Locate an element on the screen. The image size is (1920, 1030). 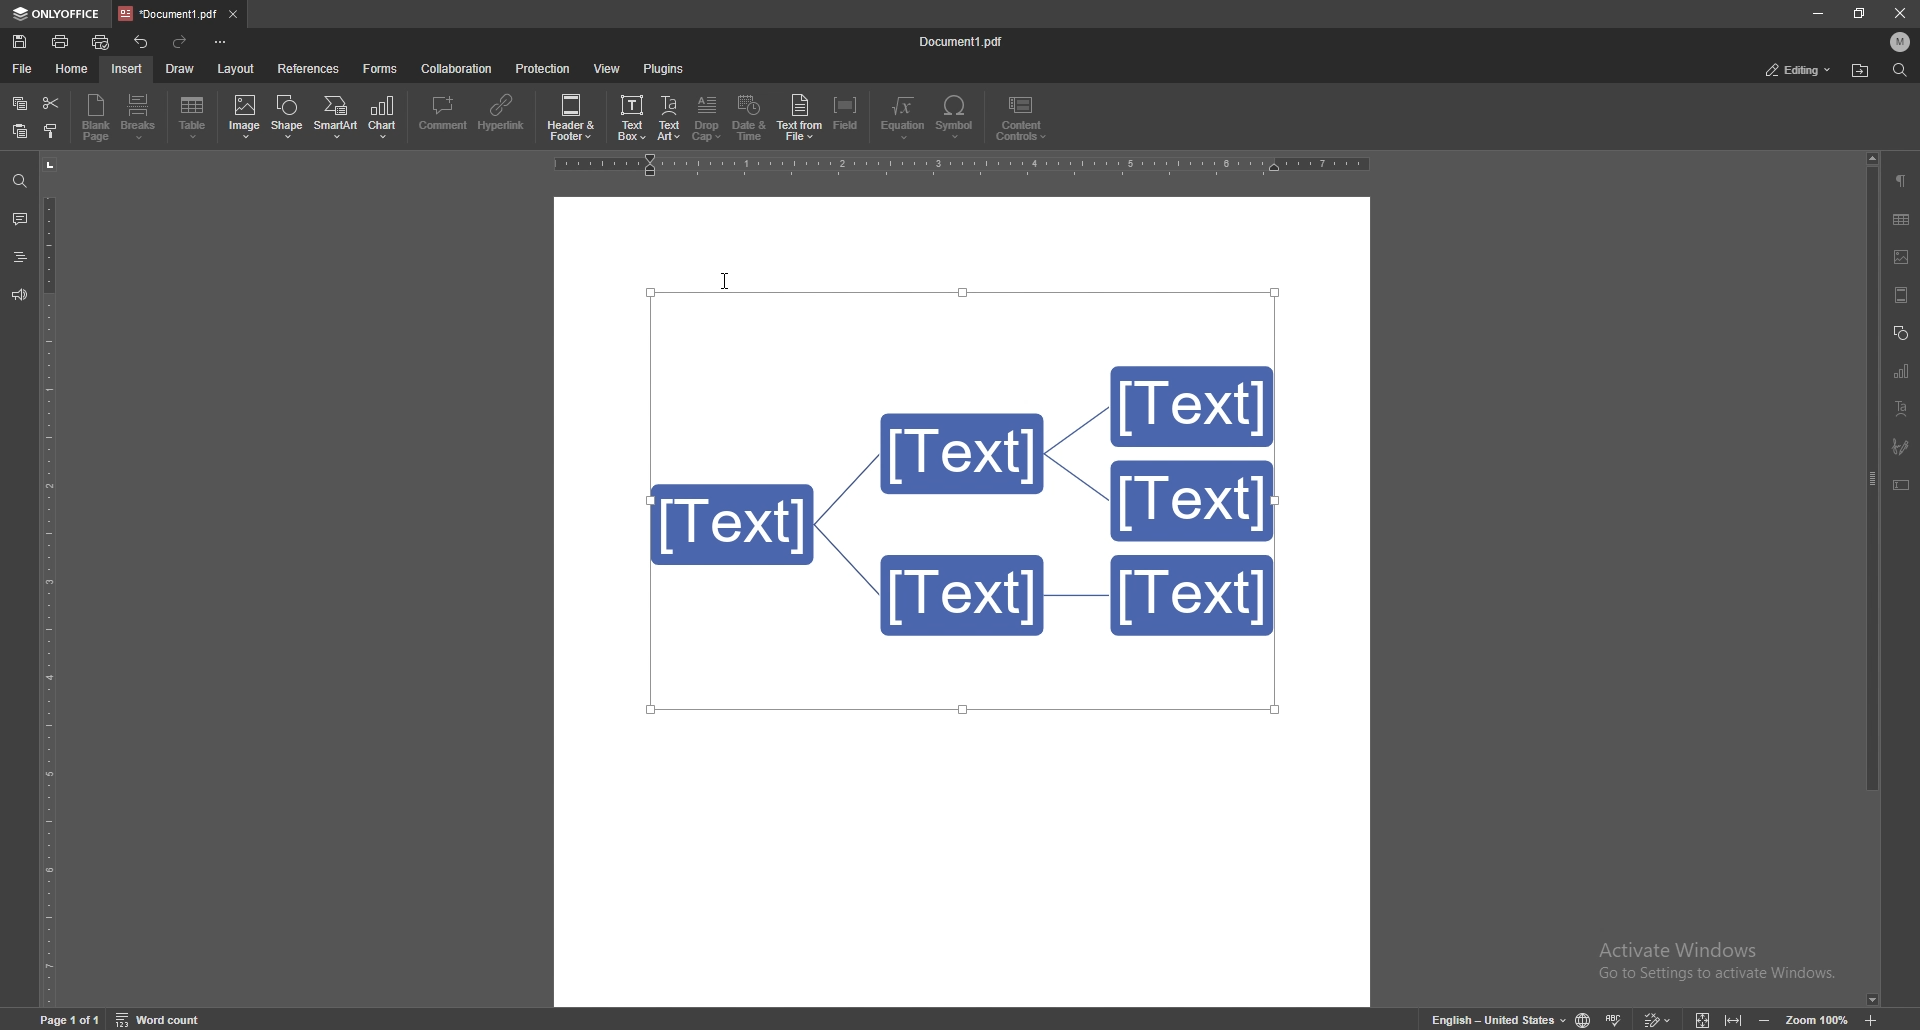
draw is located at coordinates (182, 68).